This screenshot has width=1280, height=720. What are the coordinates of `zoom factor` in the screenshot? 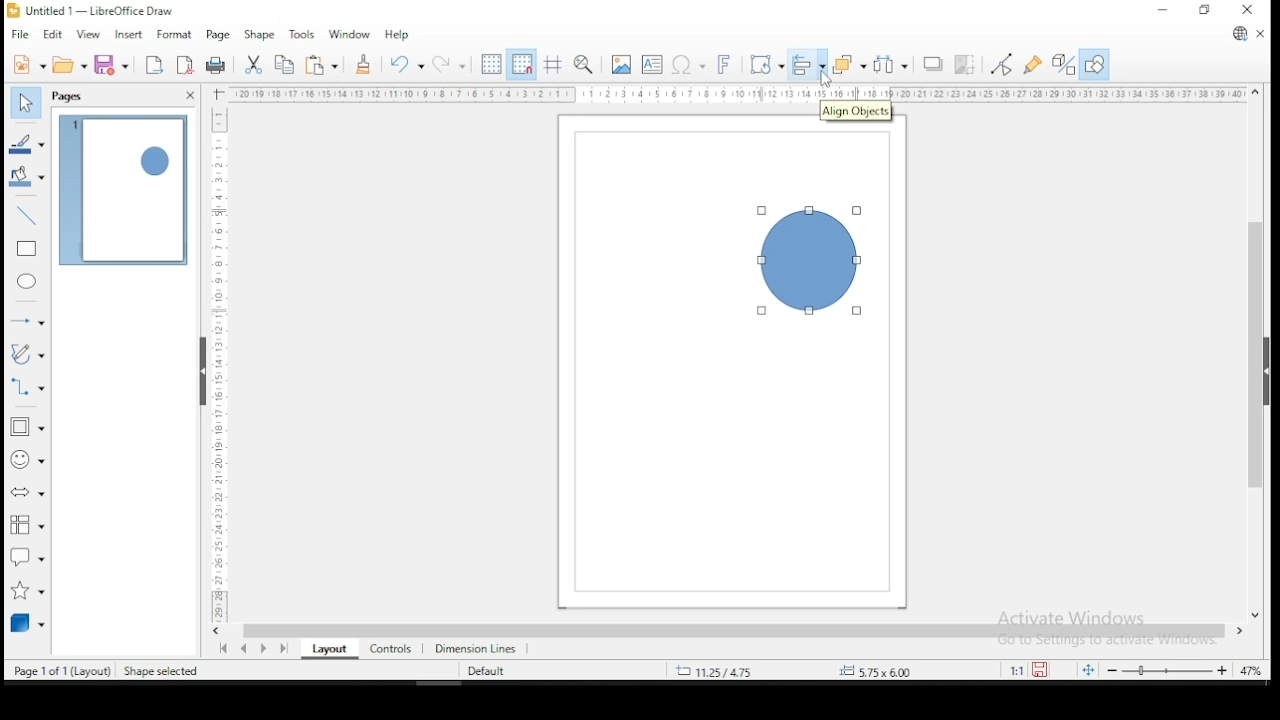 It's located at (926, 670).